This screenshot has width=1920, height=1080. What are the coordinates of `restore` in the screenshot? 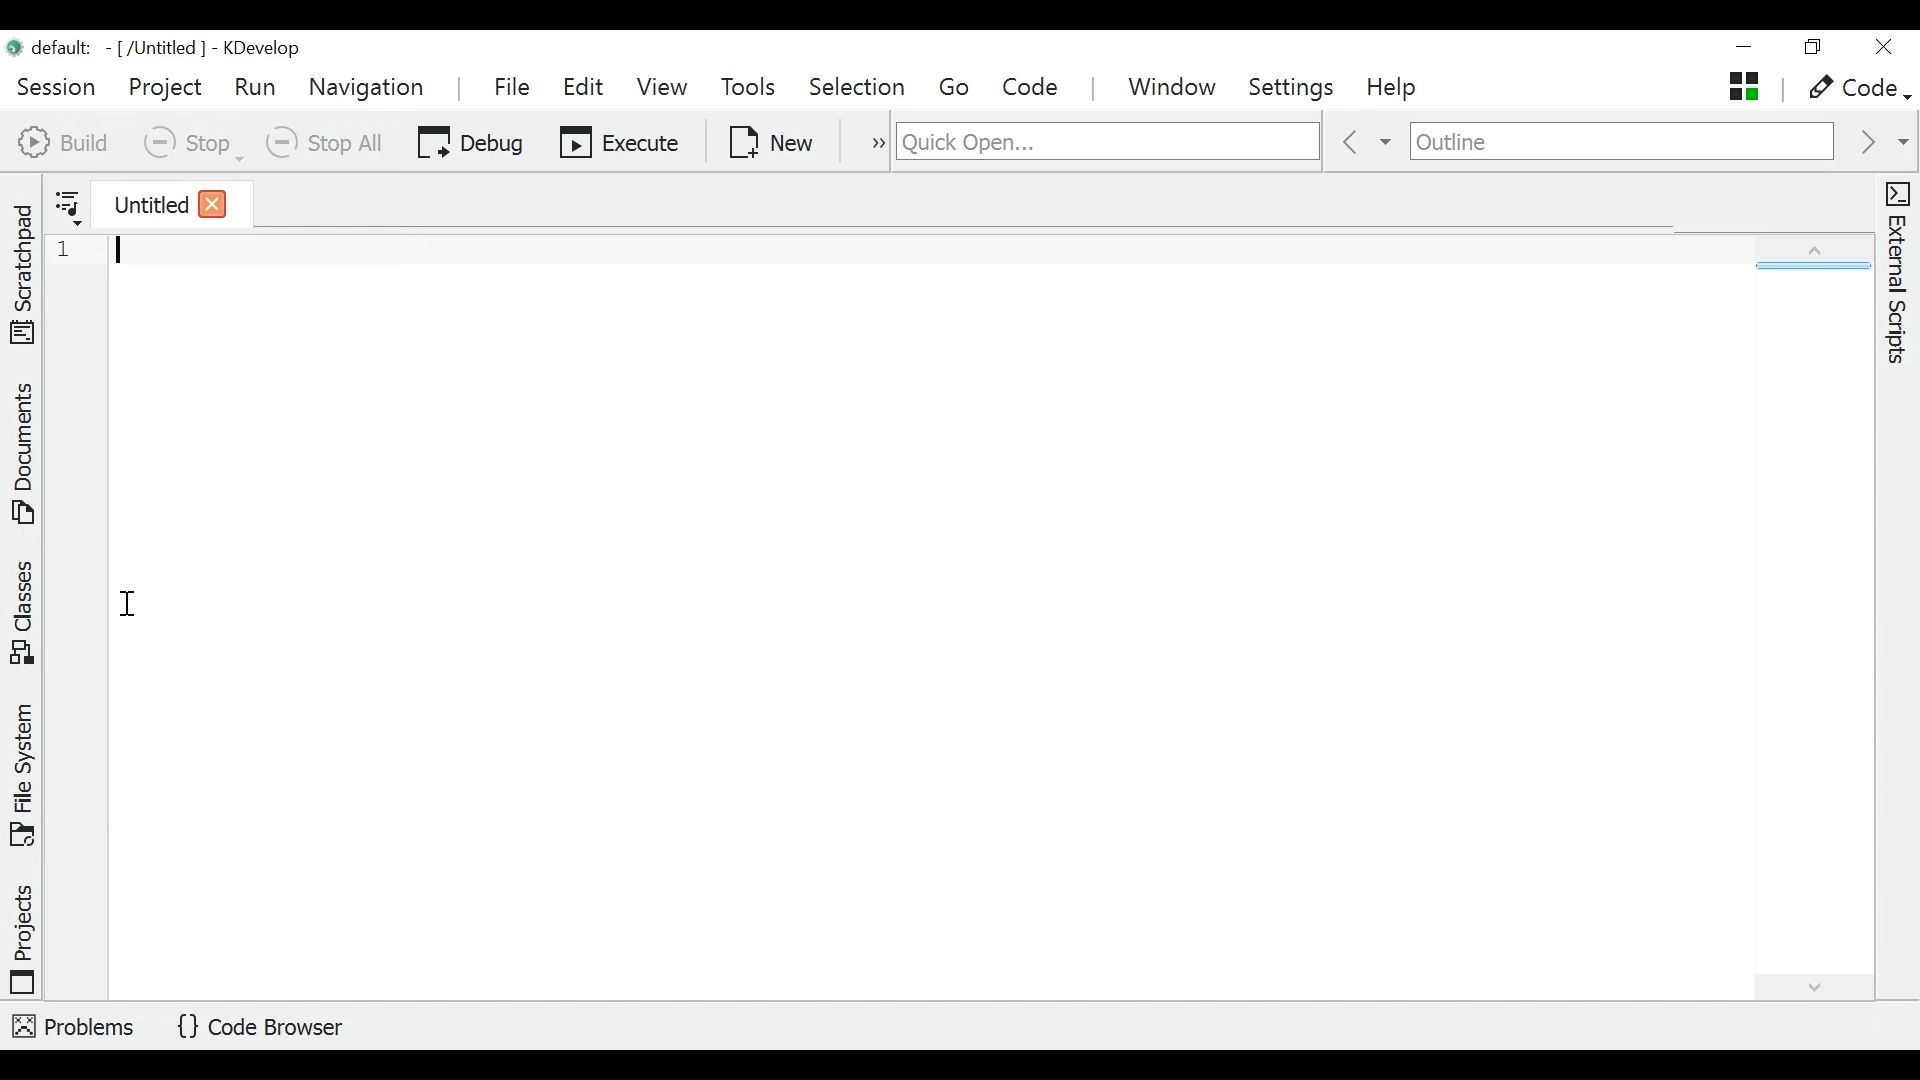 It's located at (1819, 49).